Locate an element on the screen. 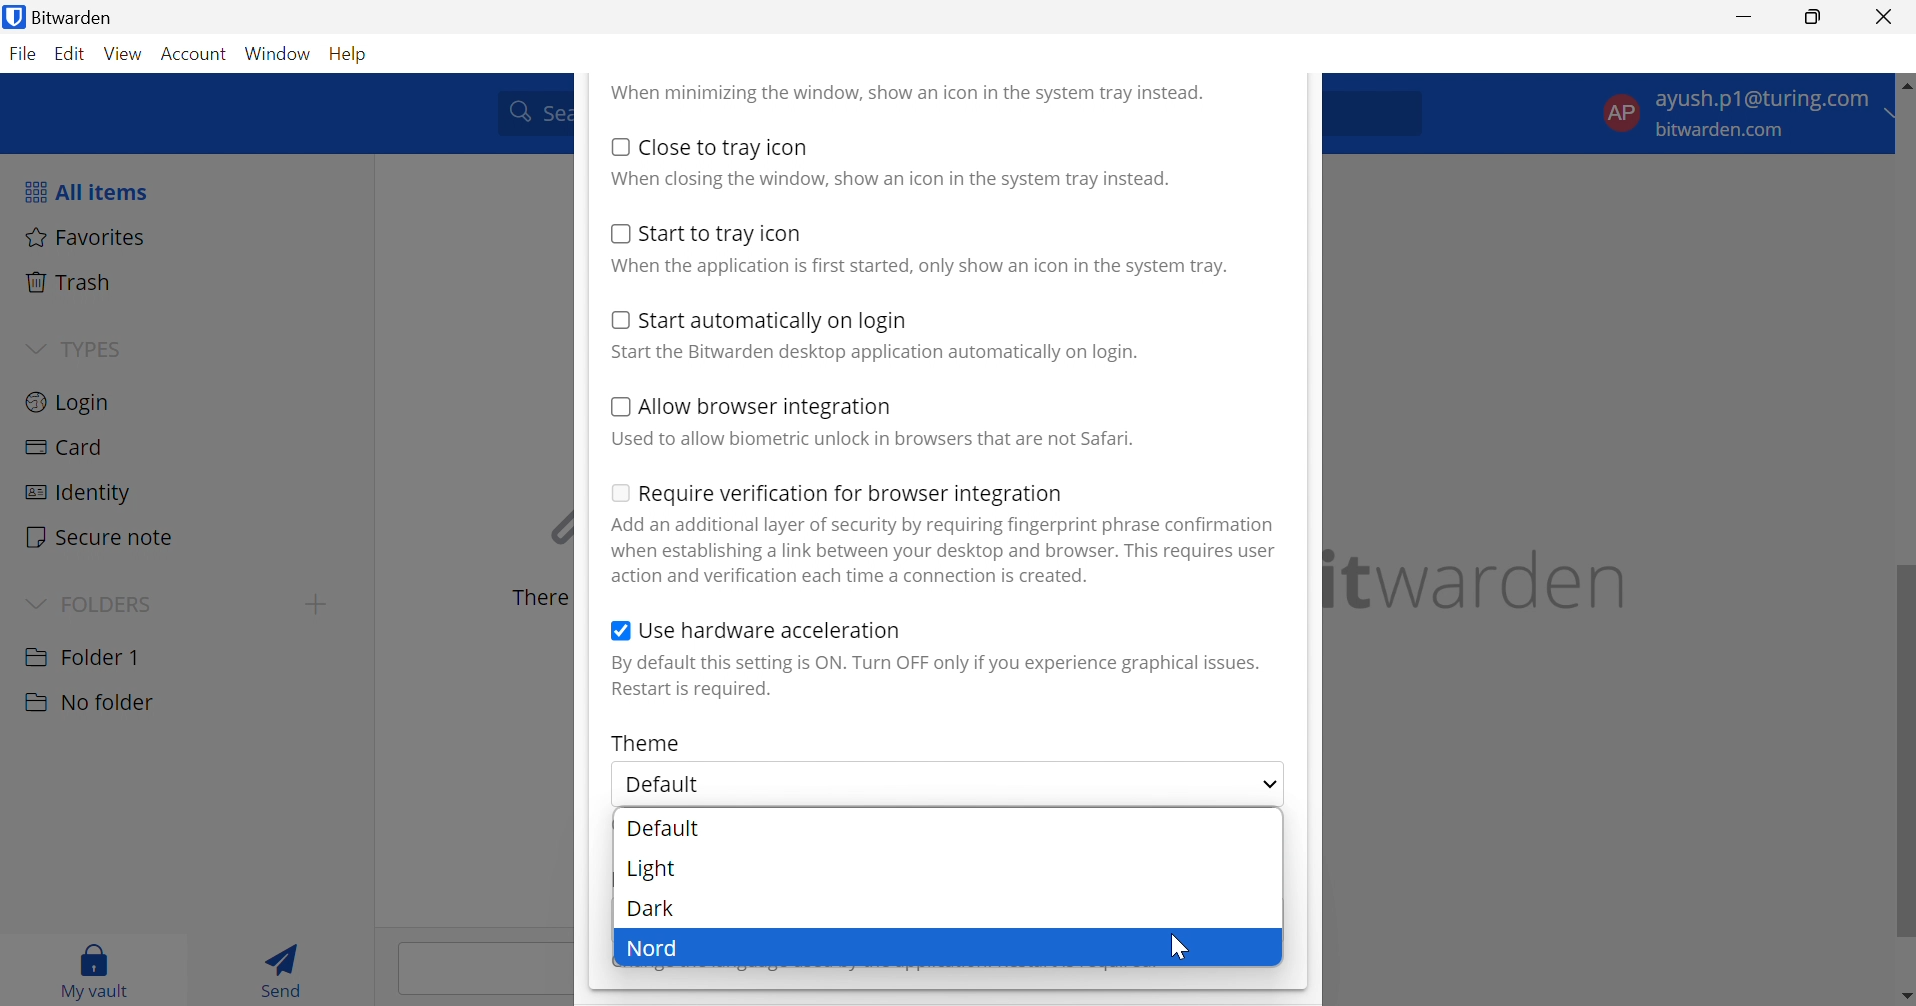 This screenshot has width=1916, height=1006. Help is located at coordinates (352, 52).